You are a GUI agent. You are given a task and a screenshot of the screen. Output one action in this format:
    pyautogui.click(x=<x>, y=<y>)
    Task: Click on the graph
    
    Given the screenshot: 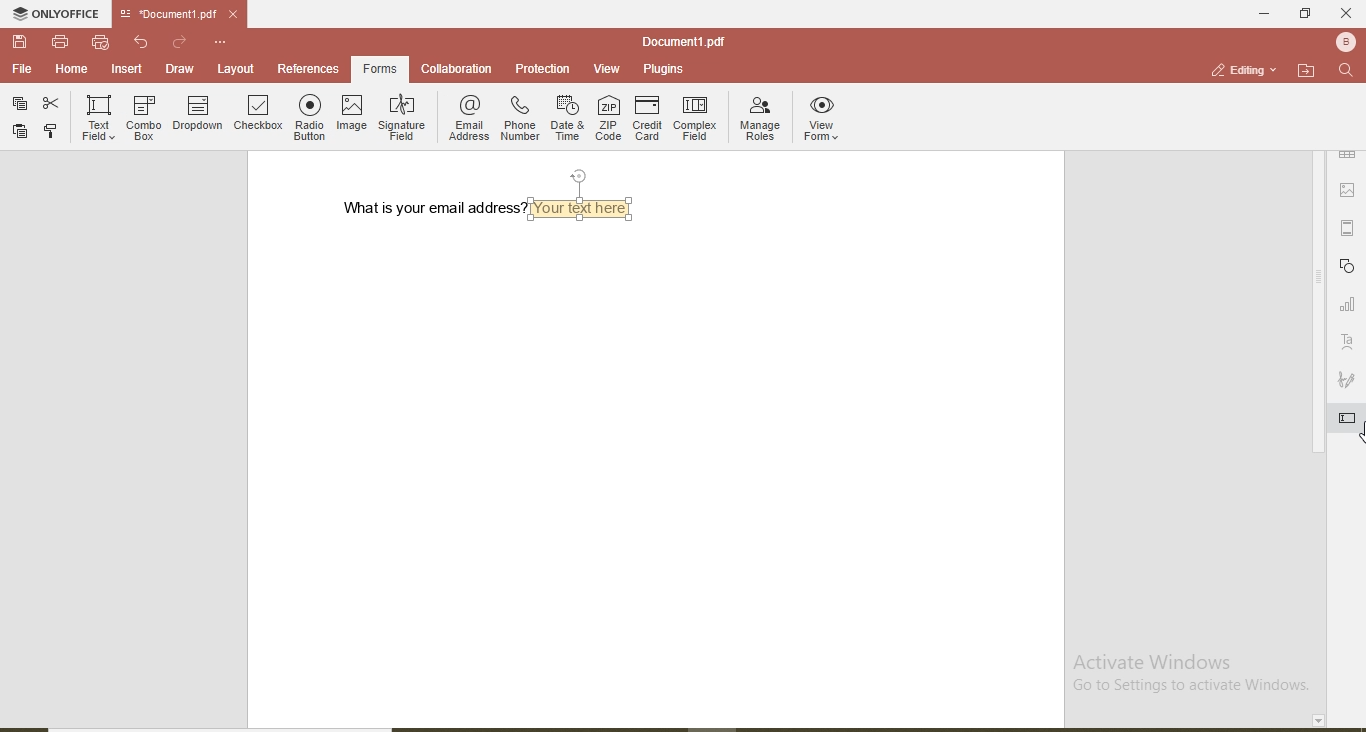 What is the action you would take?
    pyautogui.click(x=1348, y=306)
    